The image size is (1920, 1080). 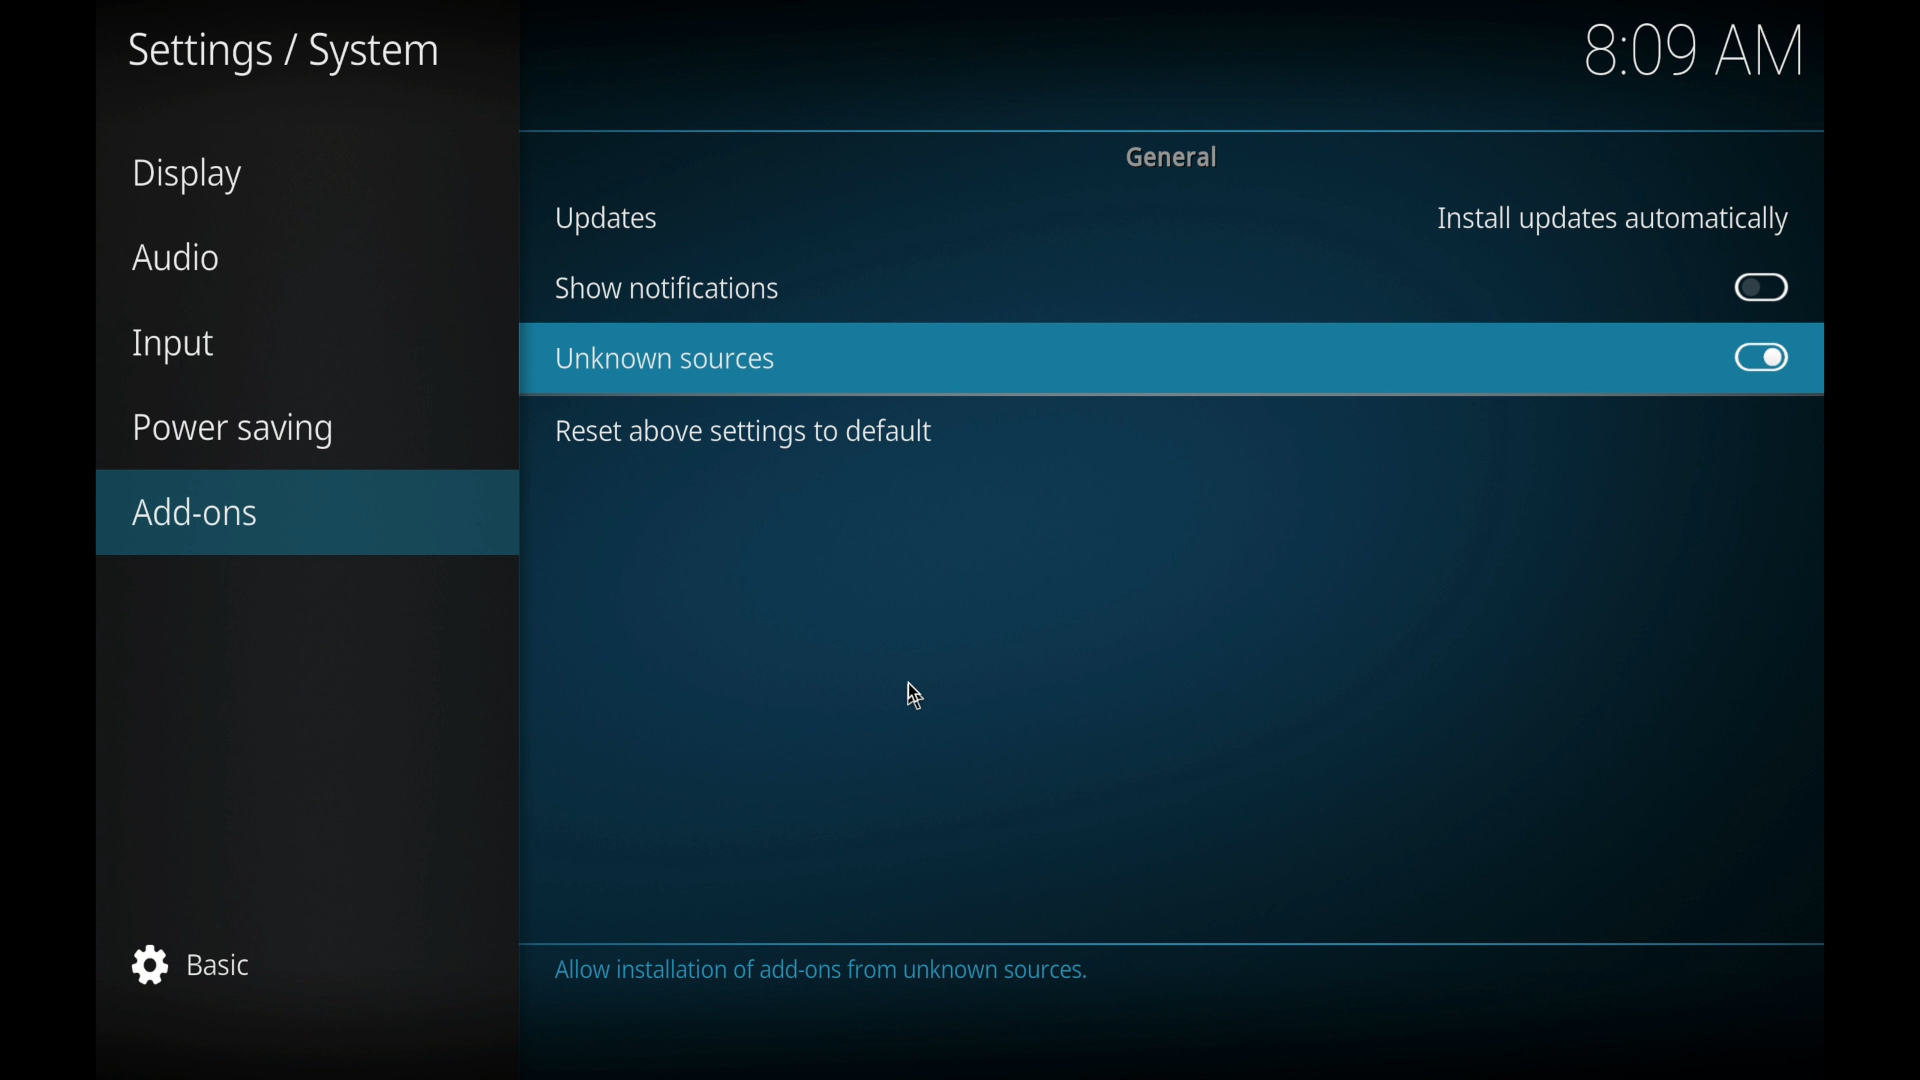 What do you see at coordinates (607, 219) in the screenshot?
I see `updates` at bounding box center [607, 219].